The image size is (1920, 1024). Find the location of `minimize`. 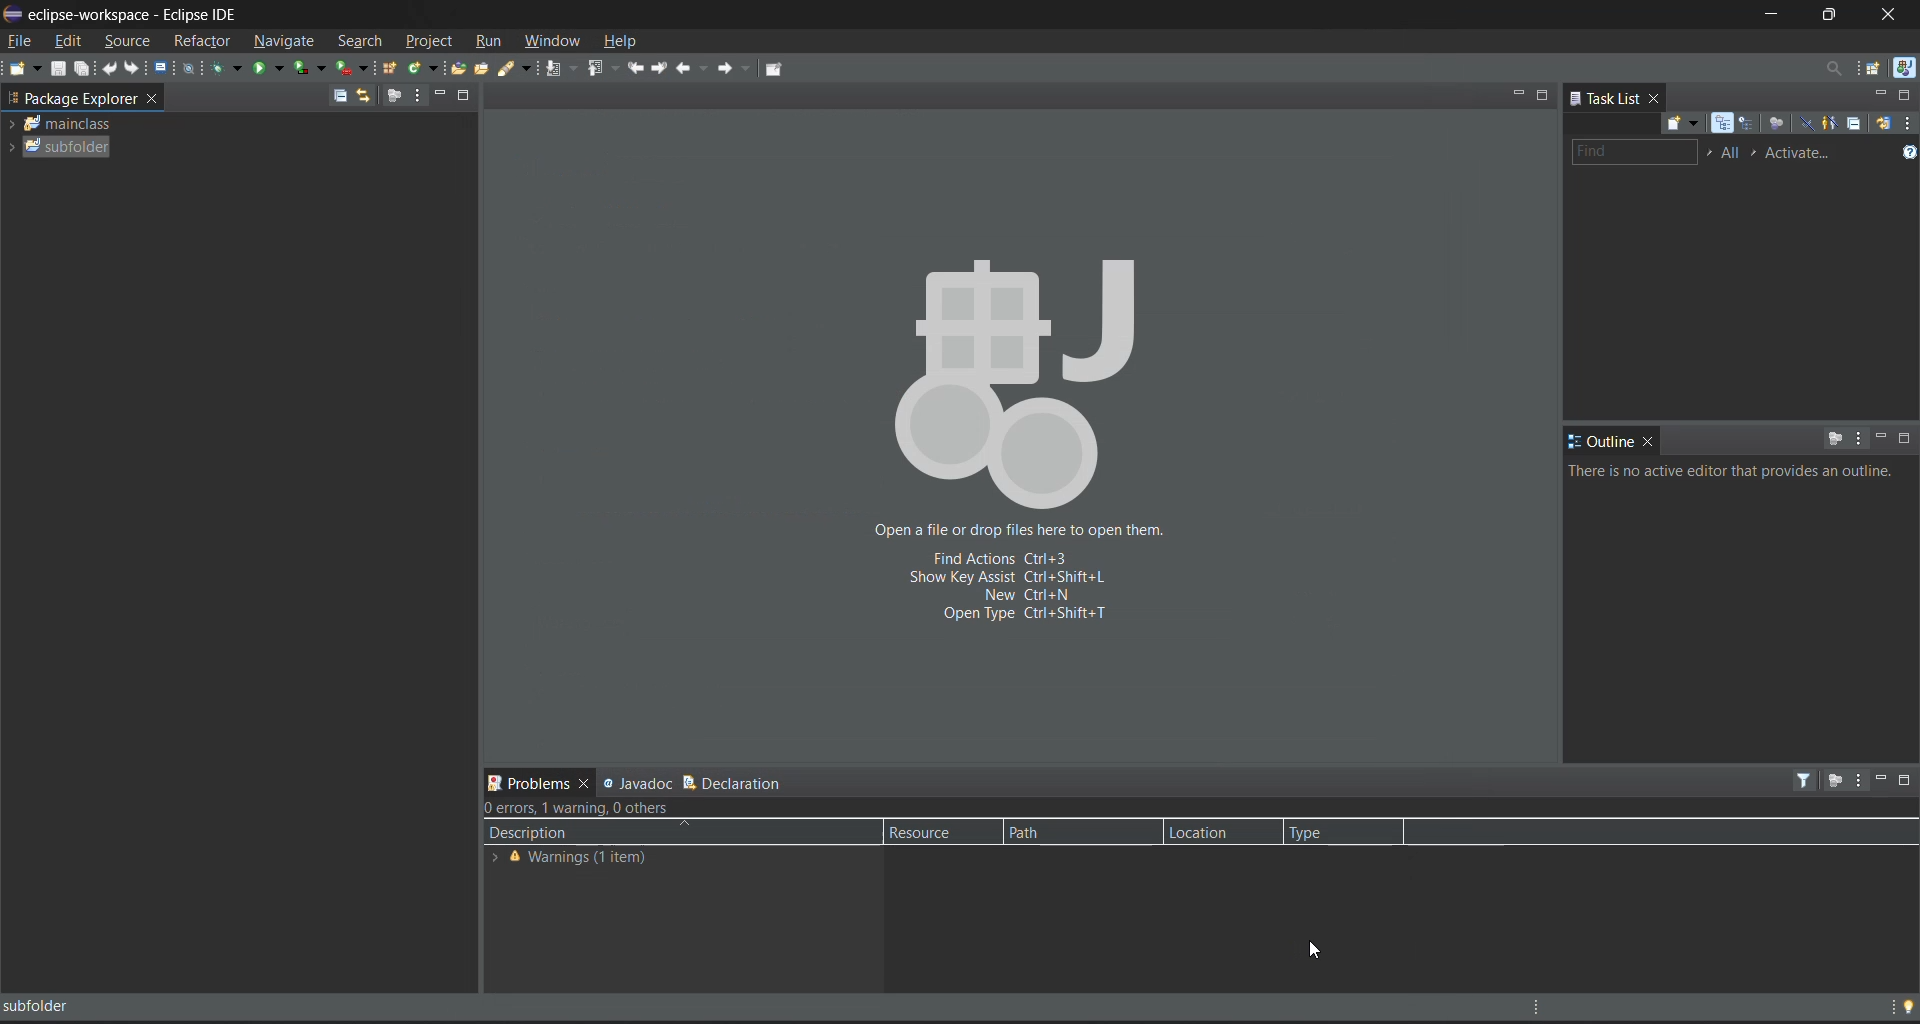

minimize is located at coordinates (1879, 95).